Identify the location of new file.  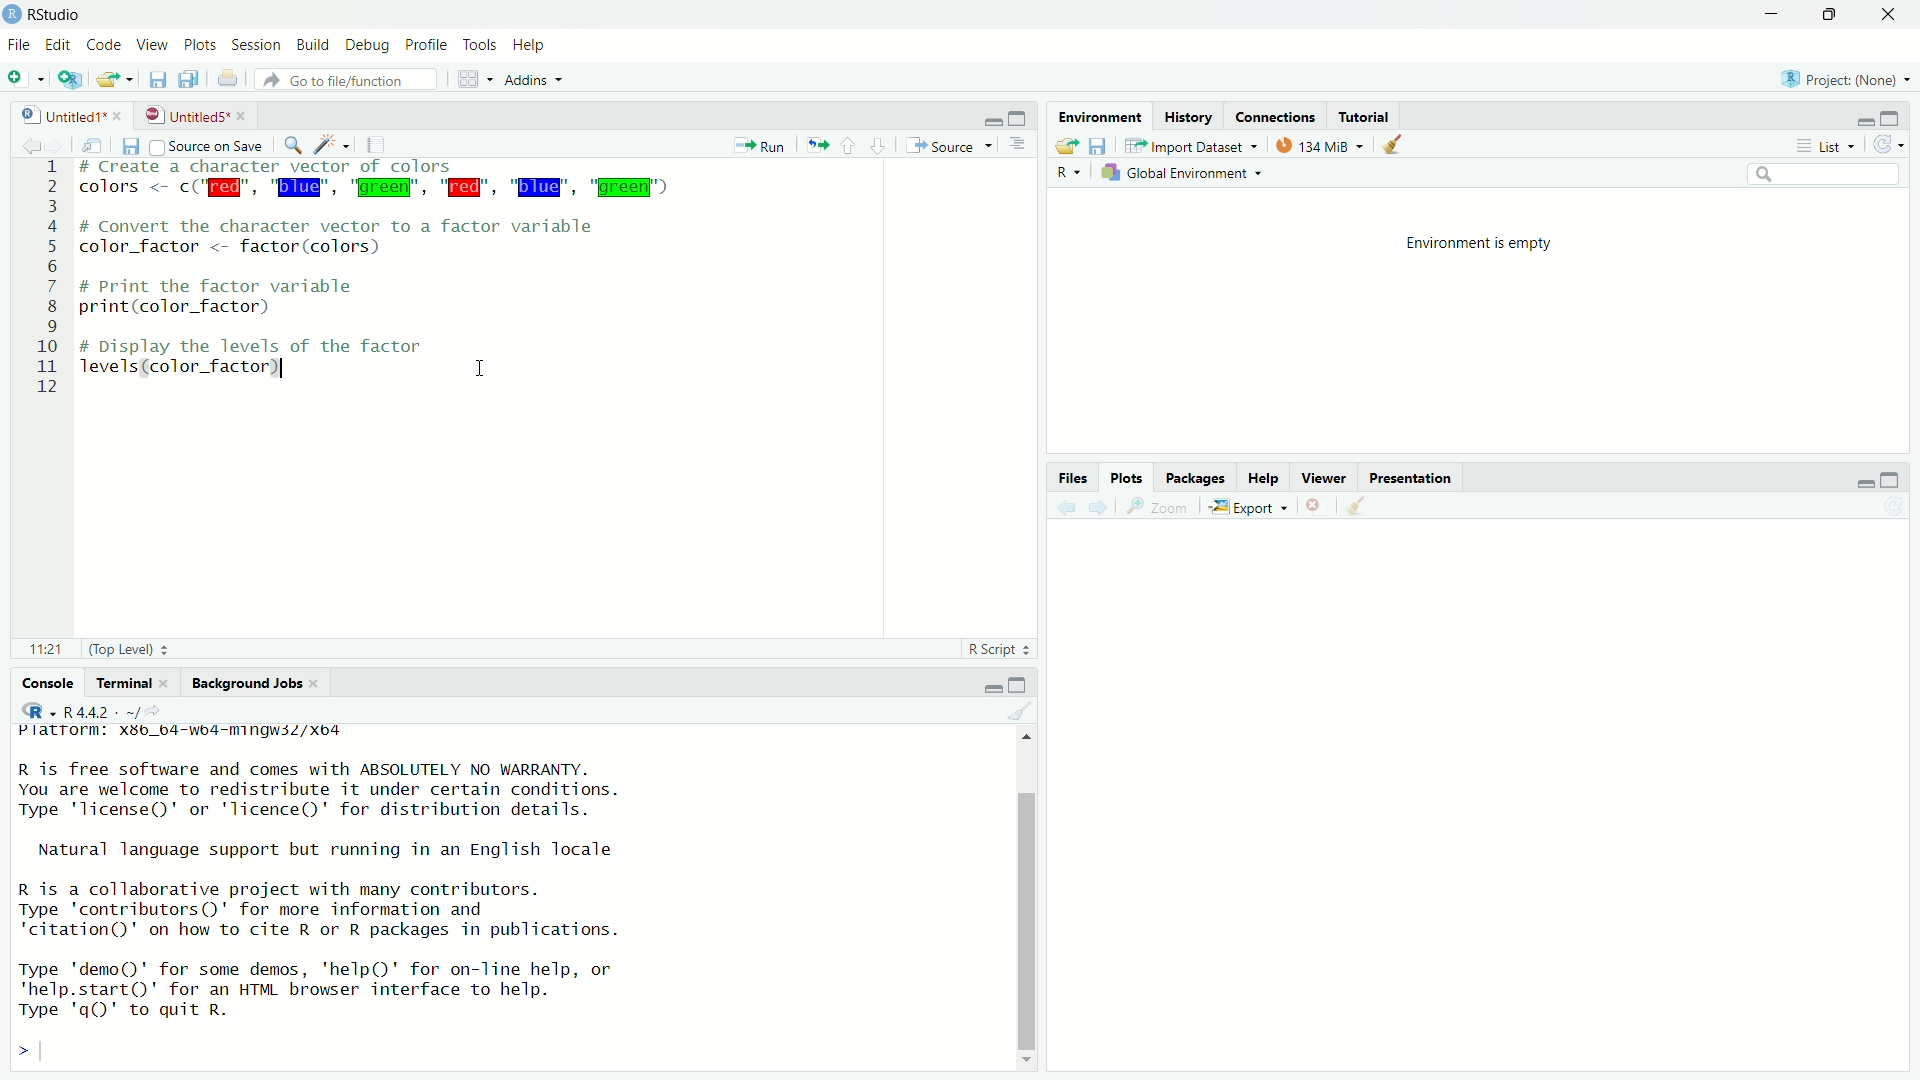
(25, 78).